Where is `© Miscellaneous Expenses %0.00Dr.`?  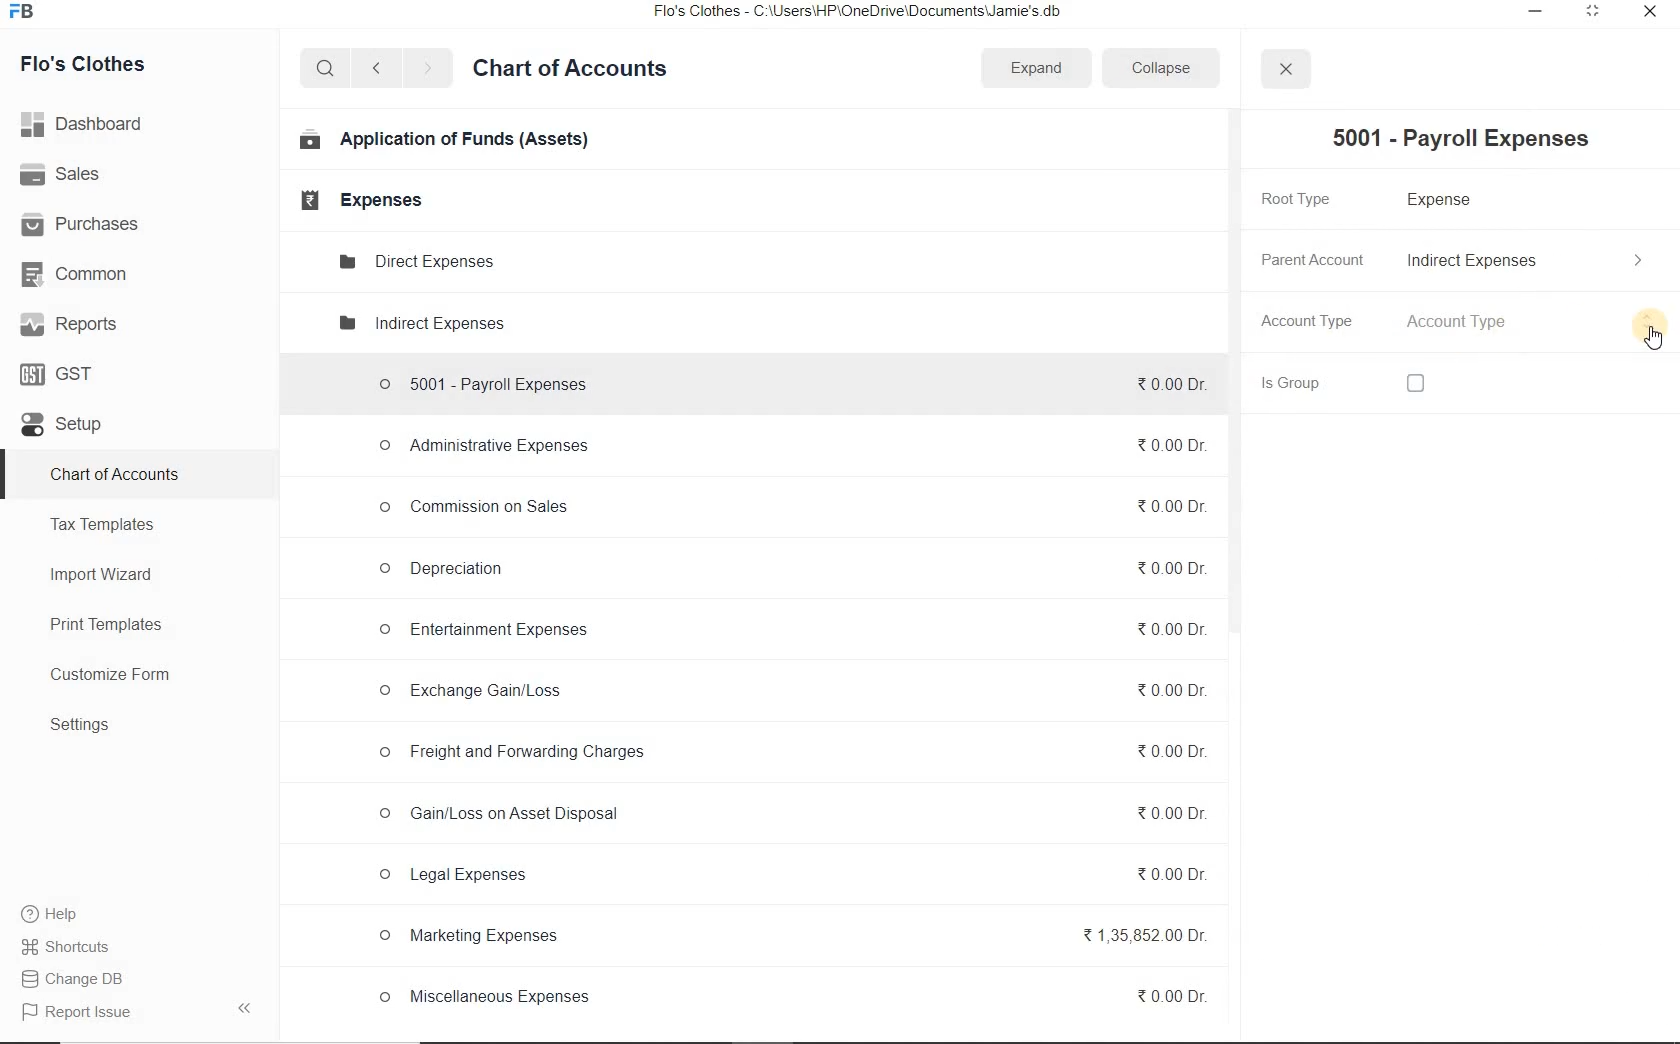
© Miscellaneous Expenses %0.00Dr. is located at coordinates (790, 997).